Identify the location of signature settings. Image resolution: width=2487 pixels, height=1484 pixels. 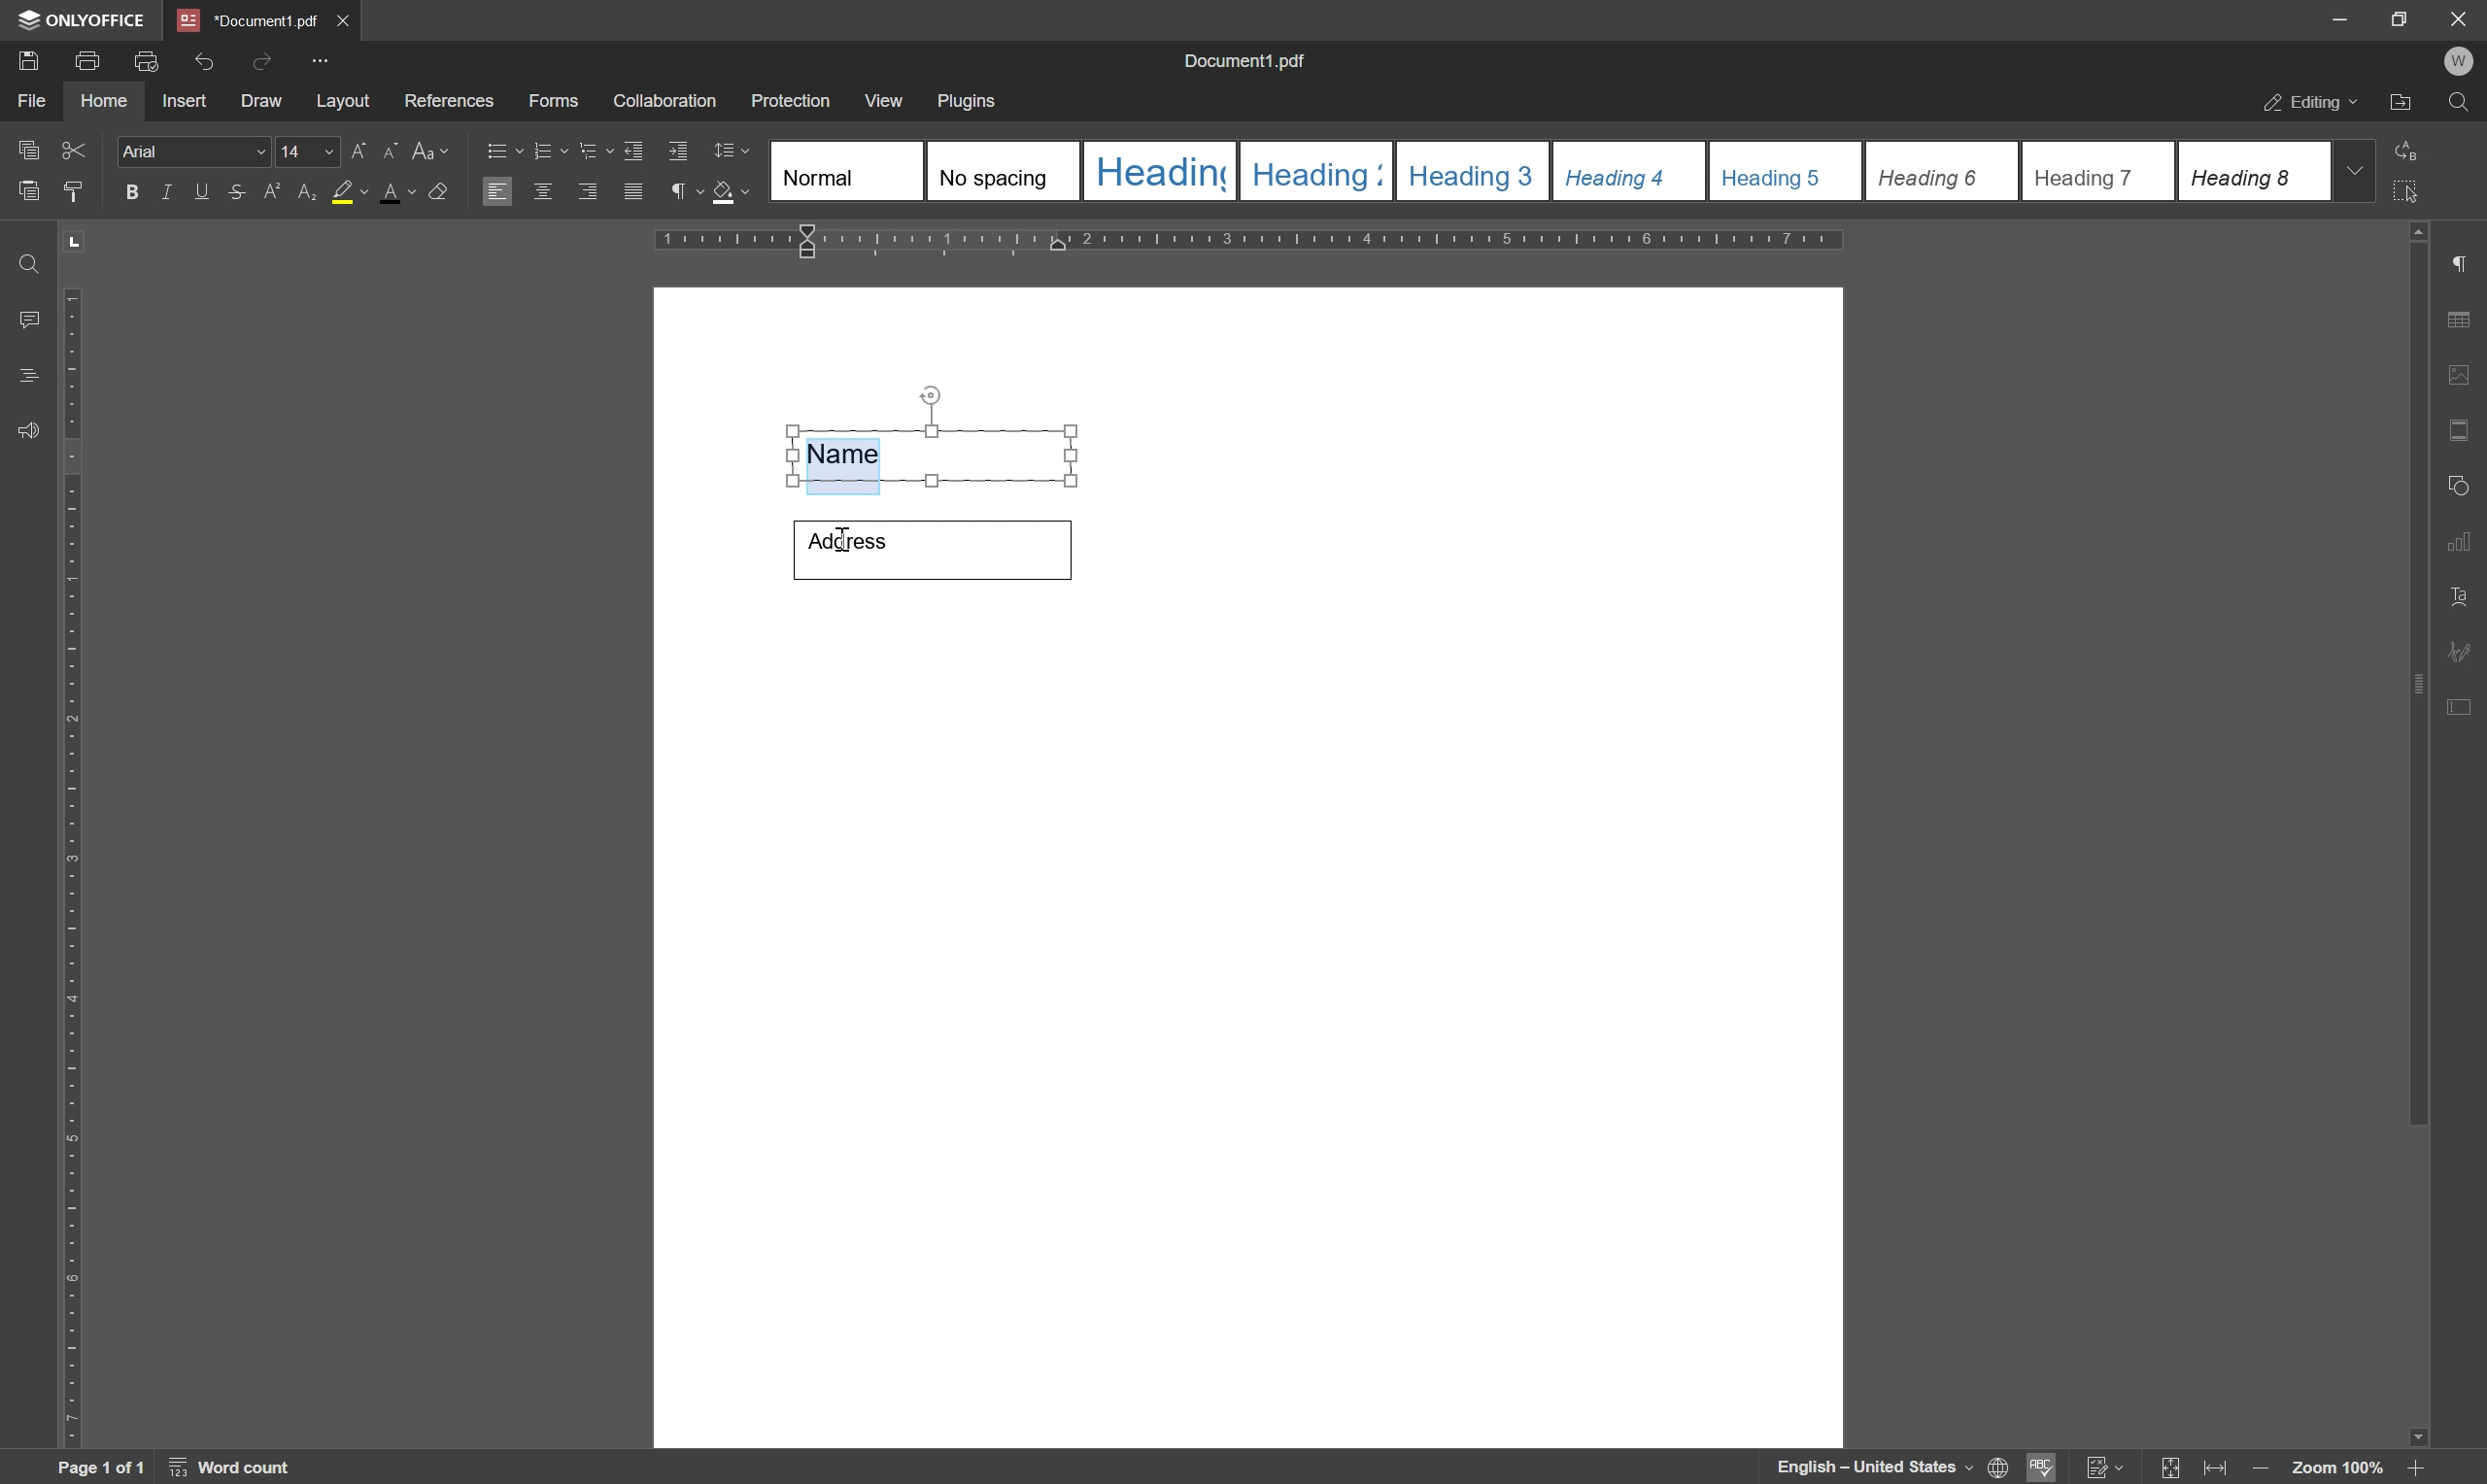
(2465, 651).